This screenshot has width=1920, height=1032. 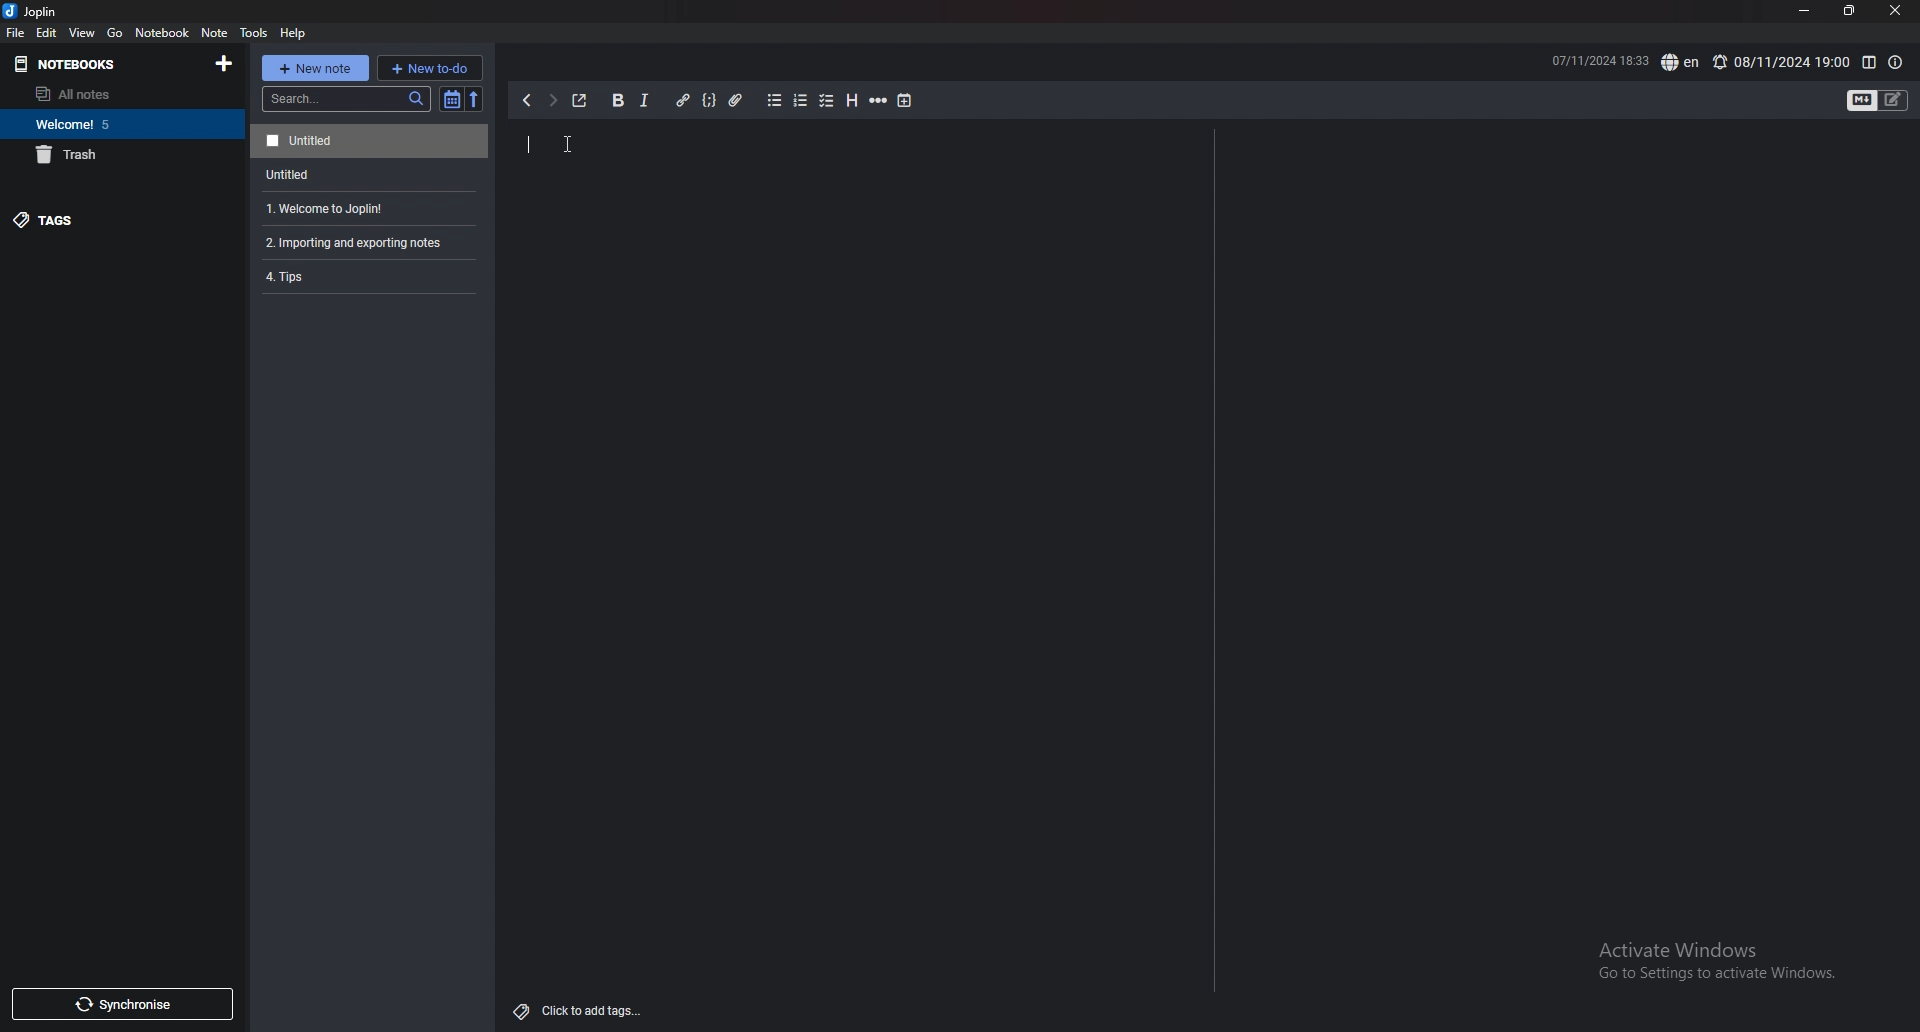 I want to click on new note, so click(x=314, y=68).